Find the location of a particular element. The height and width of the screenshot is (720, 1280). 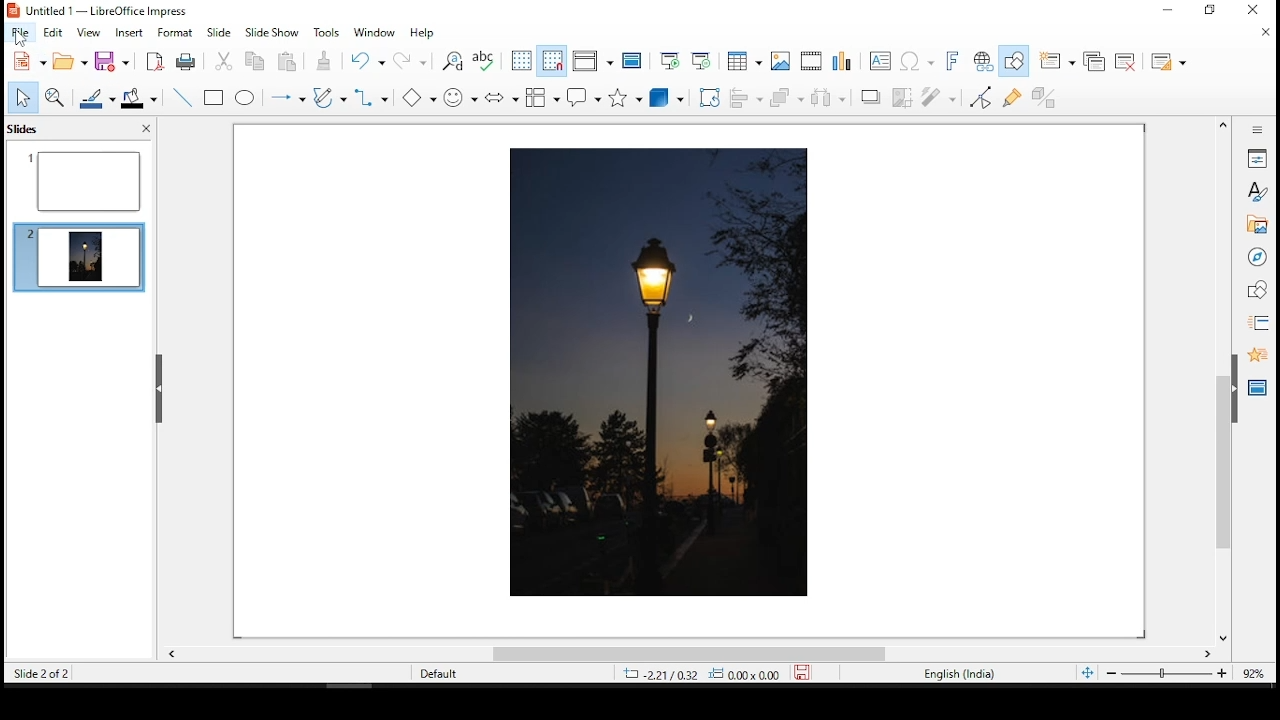

line color is located at coordinates (95, 98).